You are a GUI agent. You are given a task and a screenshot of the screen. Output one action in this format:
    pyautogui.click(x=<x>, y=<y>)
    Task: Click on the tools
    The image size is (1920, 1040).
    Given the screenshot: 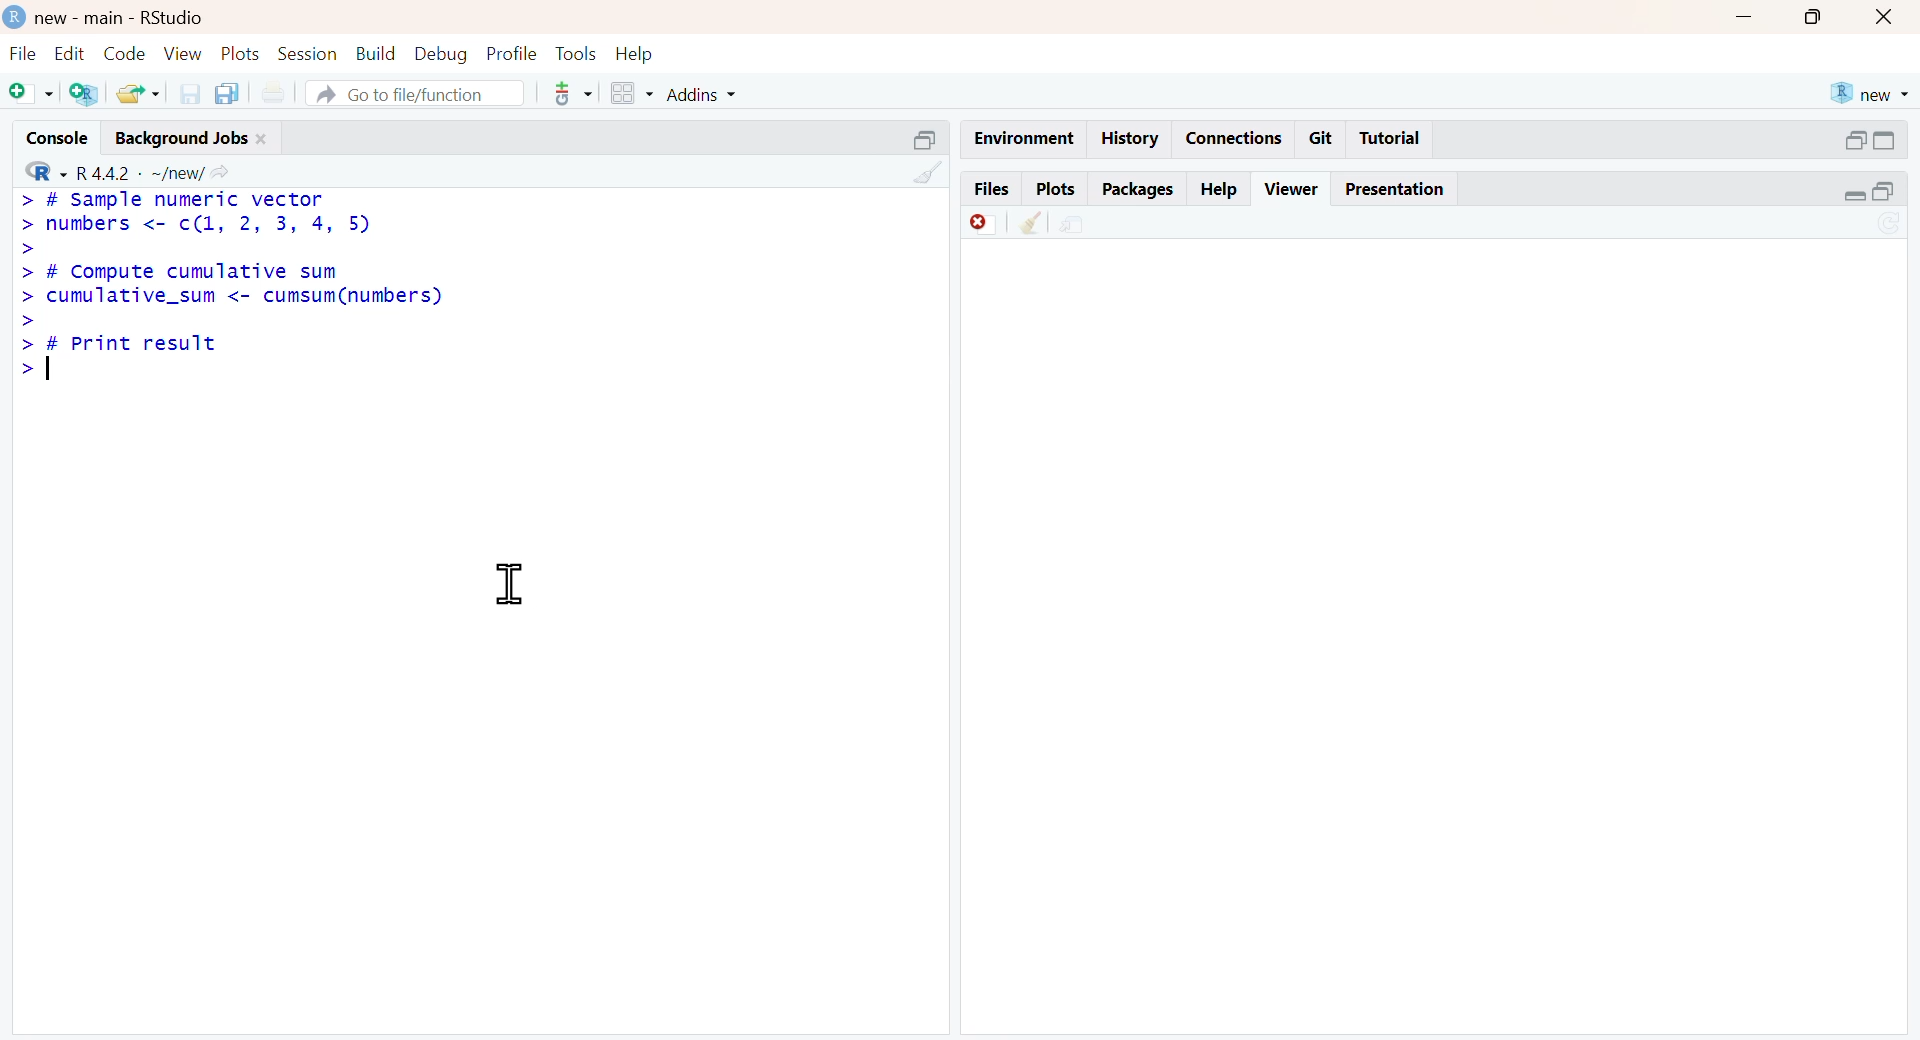 What is the action you would take?
    pyautogui.click(x=575, y=93)
    